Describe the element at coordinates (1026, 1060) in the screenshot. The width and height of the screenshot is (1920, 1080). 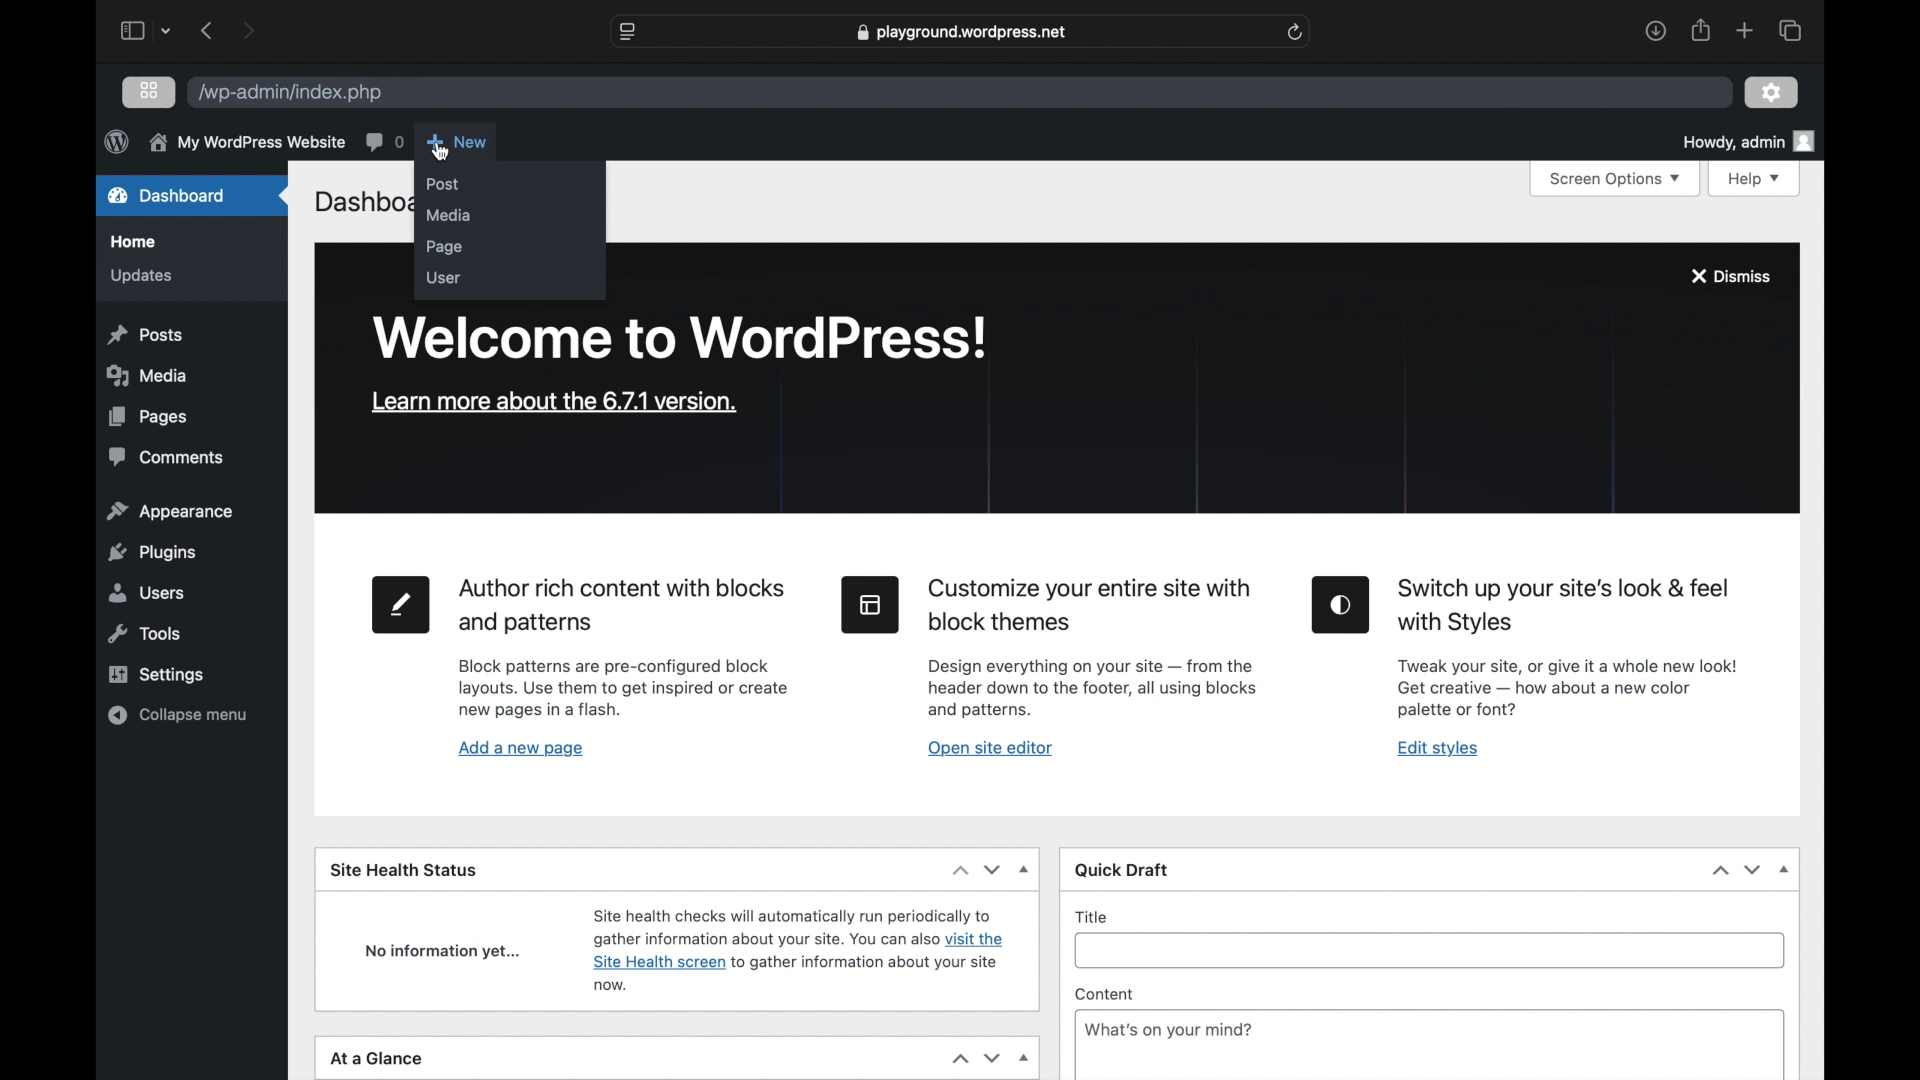
I see `dropdown` at that location.